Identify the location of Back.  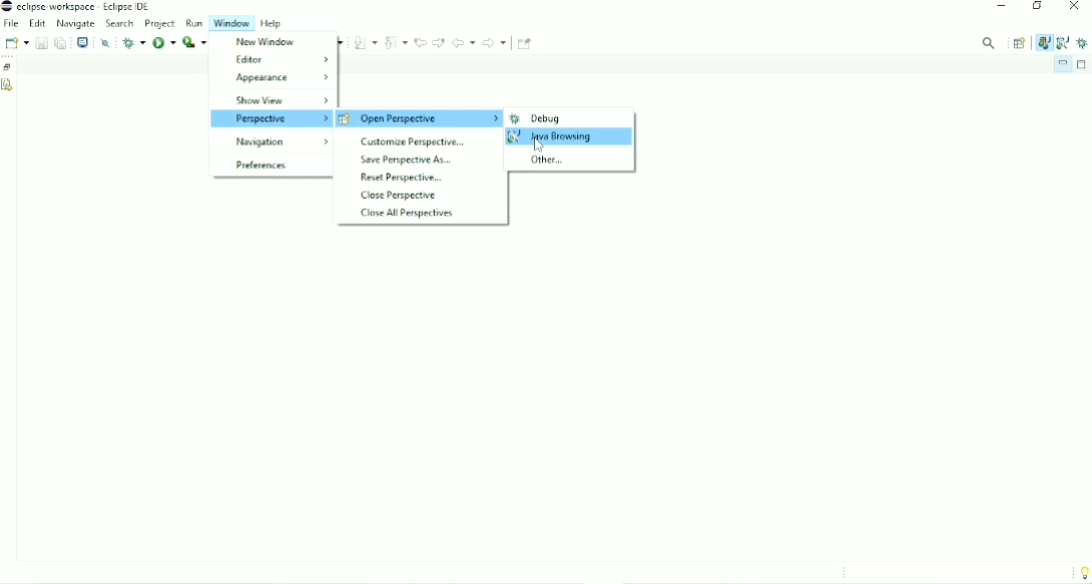
(463, 42).